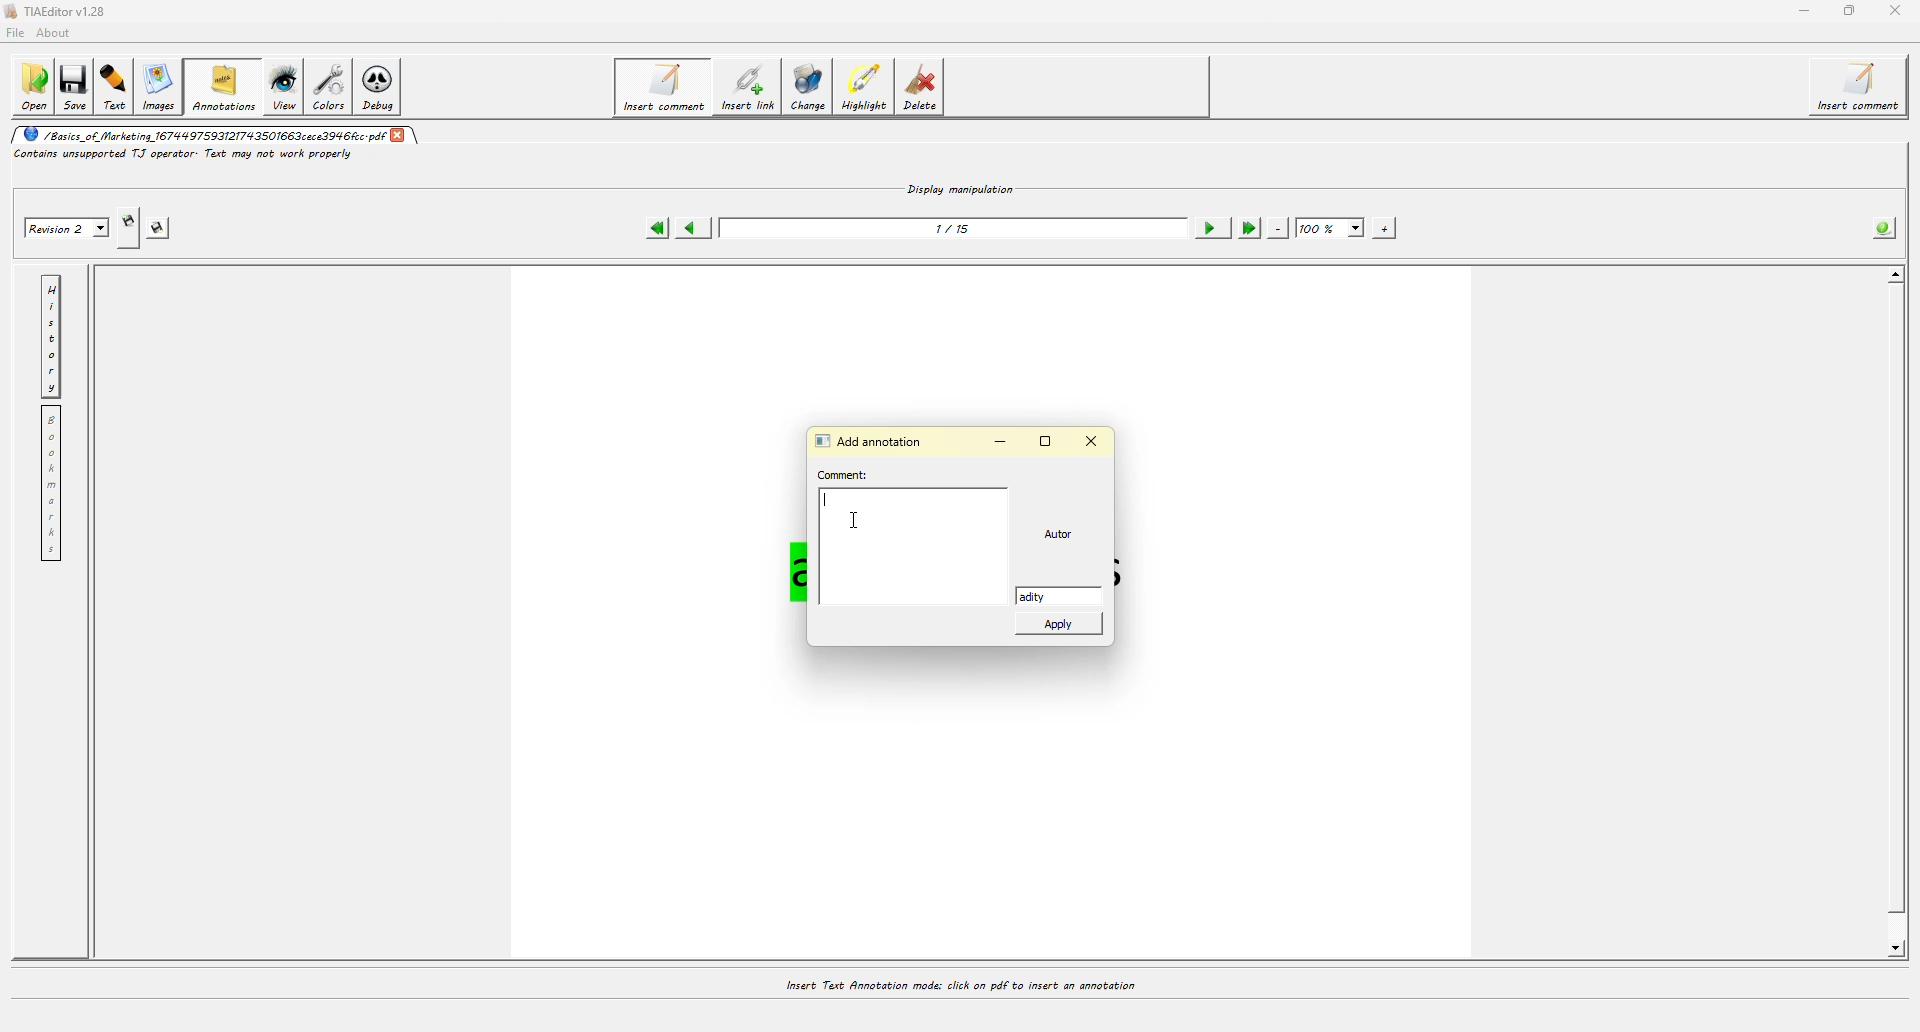 Image resolution: width=1920 pixels, height=1032 pixels. Describe the element at coordinates (1048, 441) in the screenshot. I see `maximize` at that location.